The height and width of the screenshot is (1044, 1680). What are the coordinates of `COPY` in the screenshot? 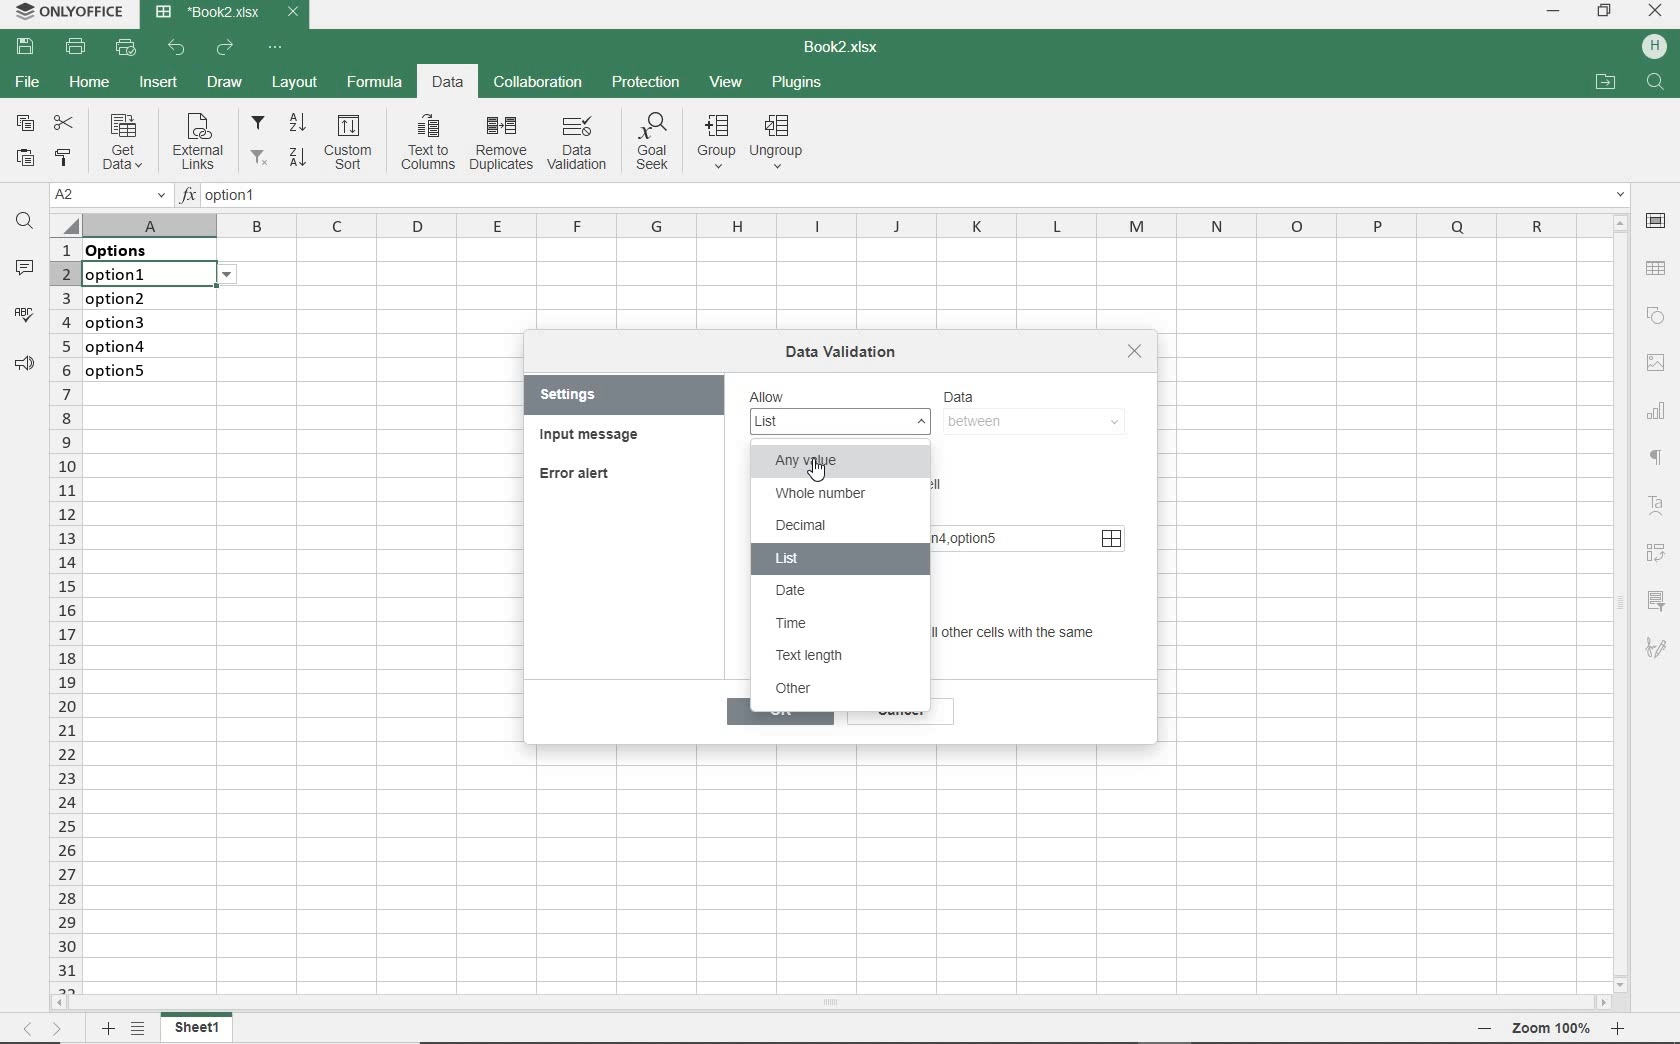 It's located at (23, 122).